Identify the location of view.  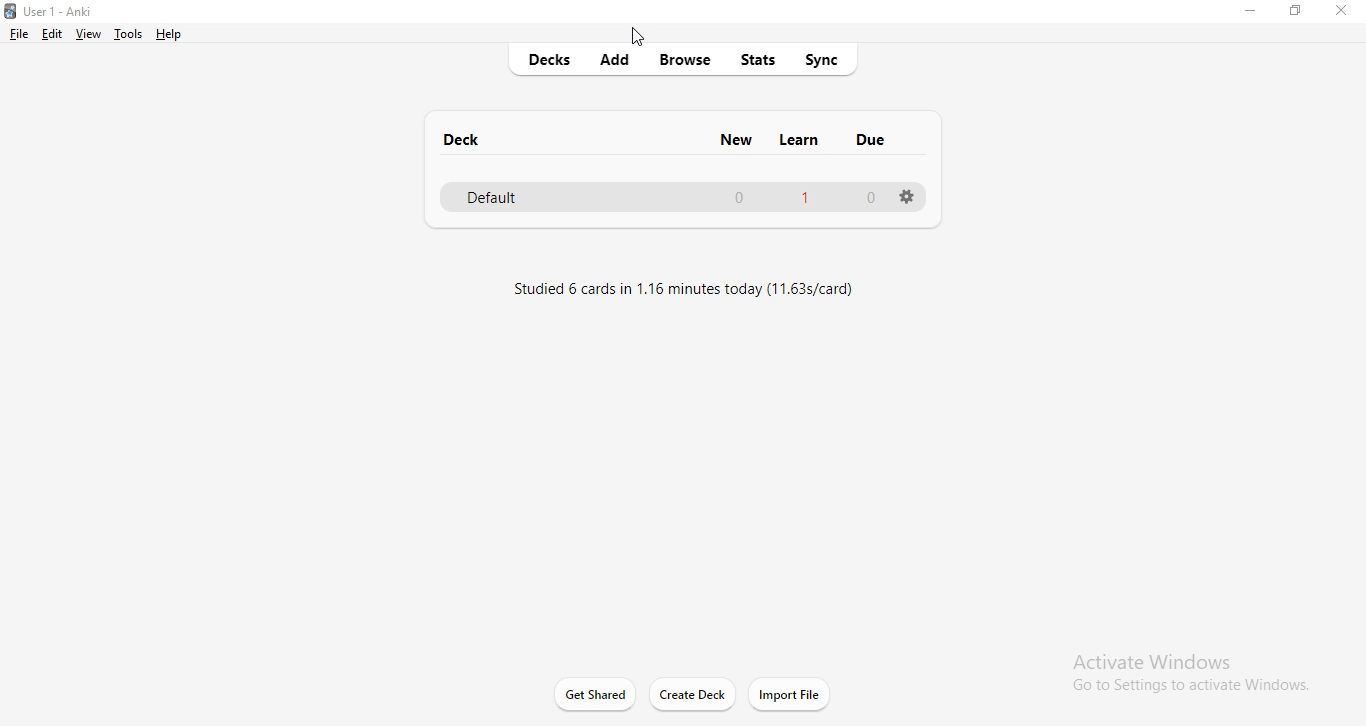
(89, 34).